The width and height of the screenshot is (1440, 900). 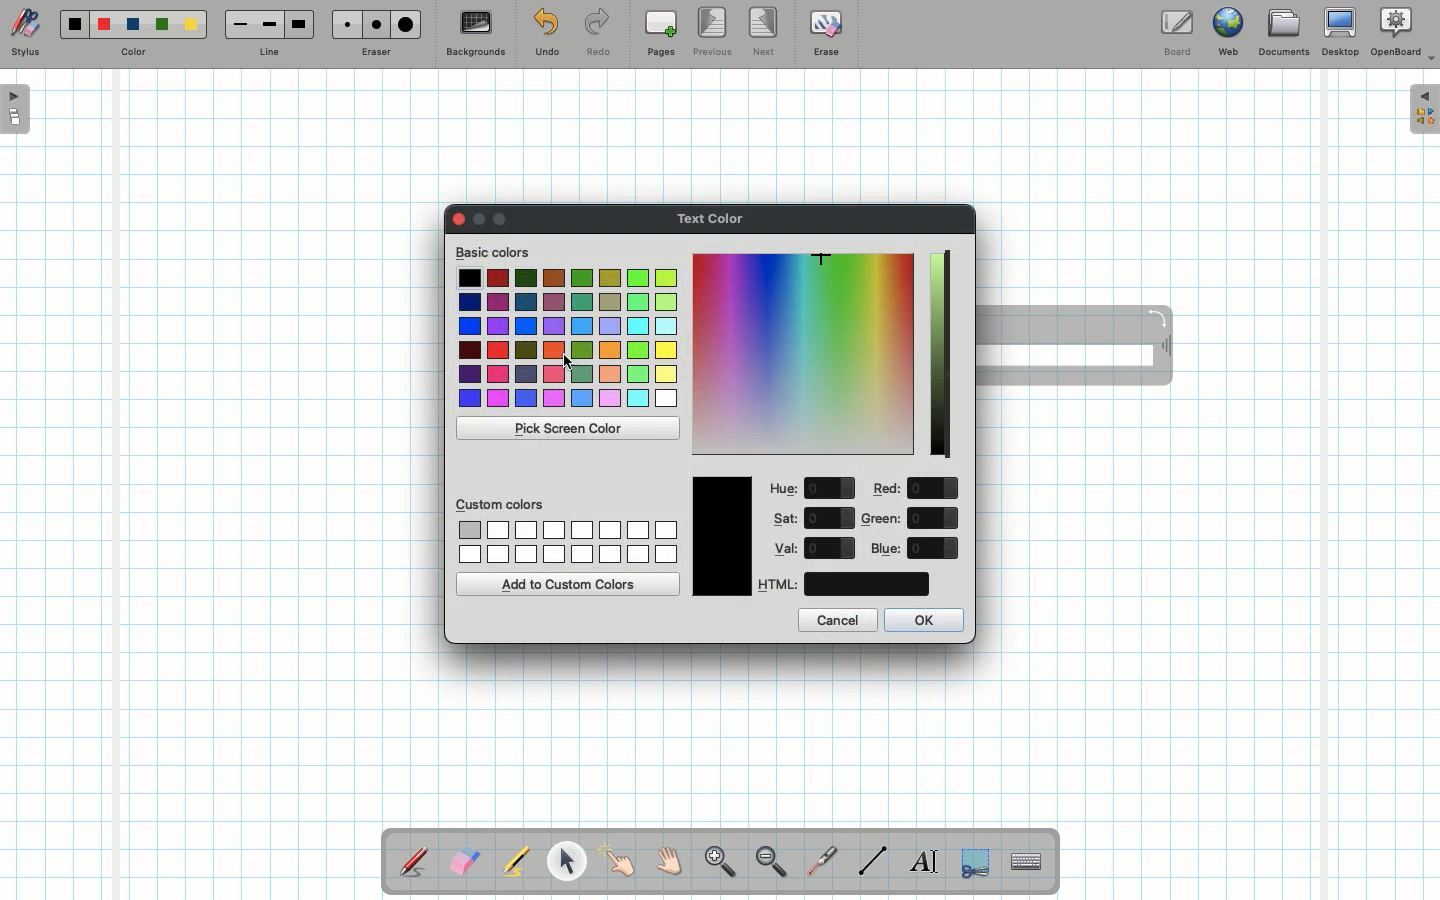 I want to click on Expand, so click(x=1424, y=109).